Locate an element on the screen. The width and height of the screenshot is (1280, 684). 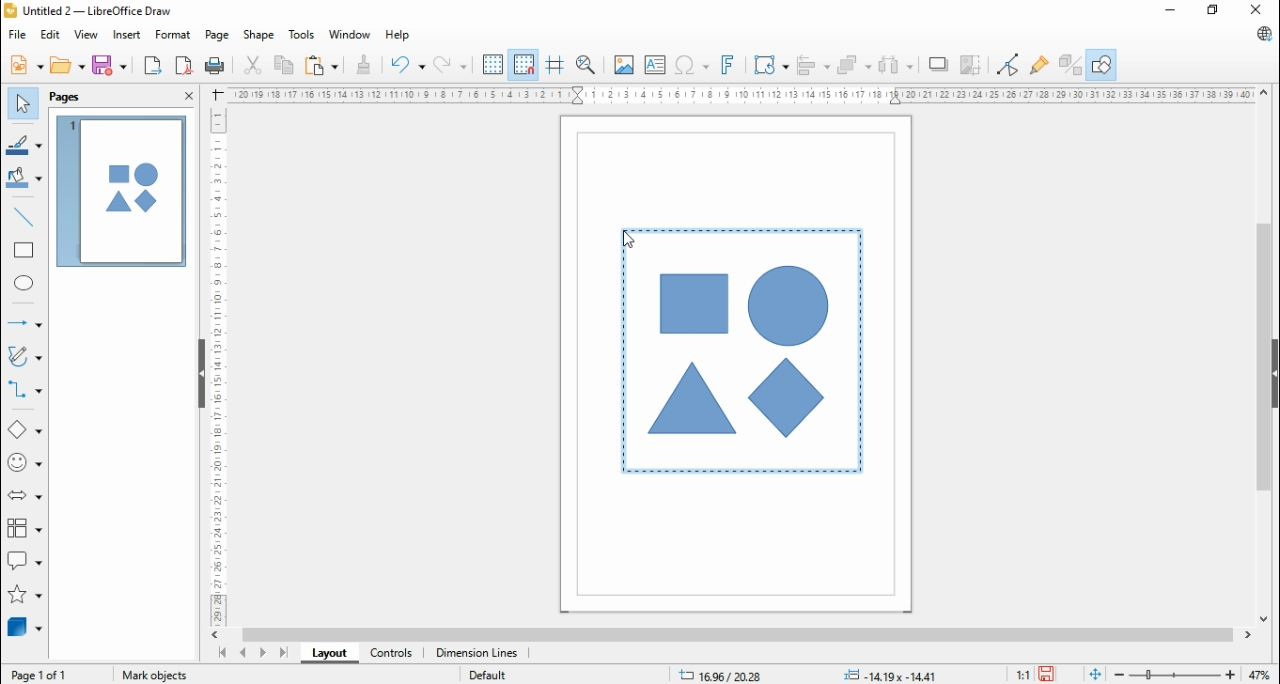
first page is located at coordinates (220, 653).